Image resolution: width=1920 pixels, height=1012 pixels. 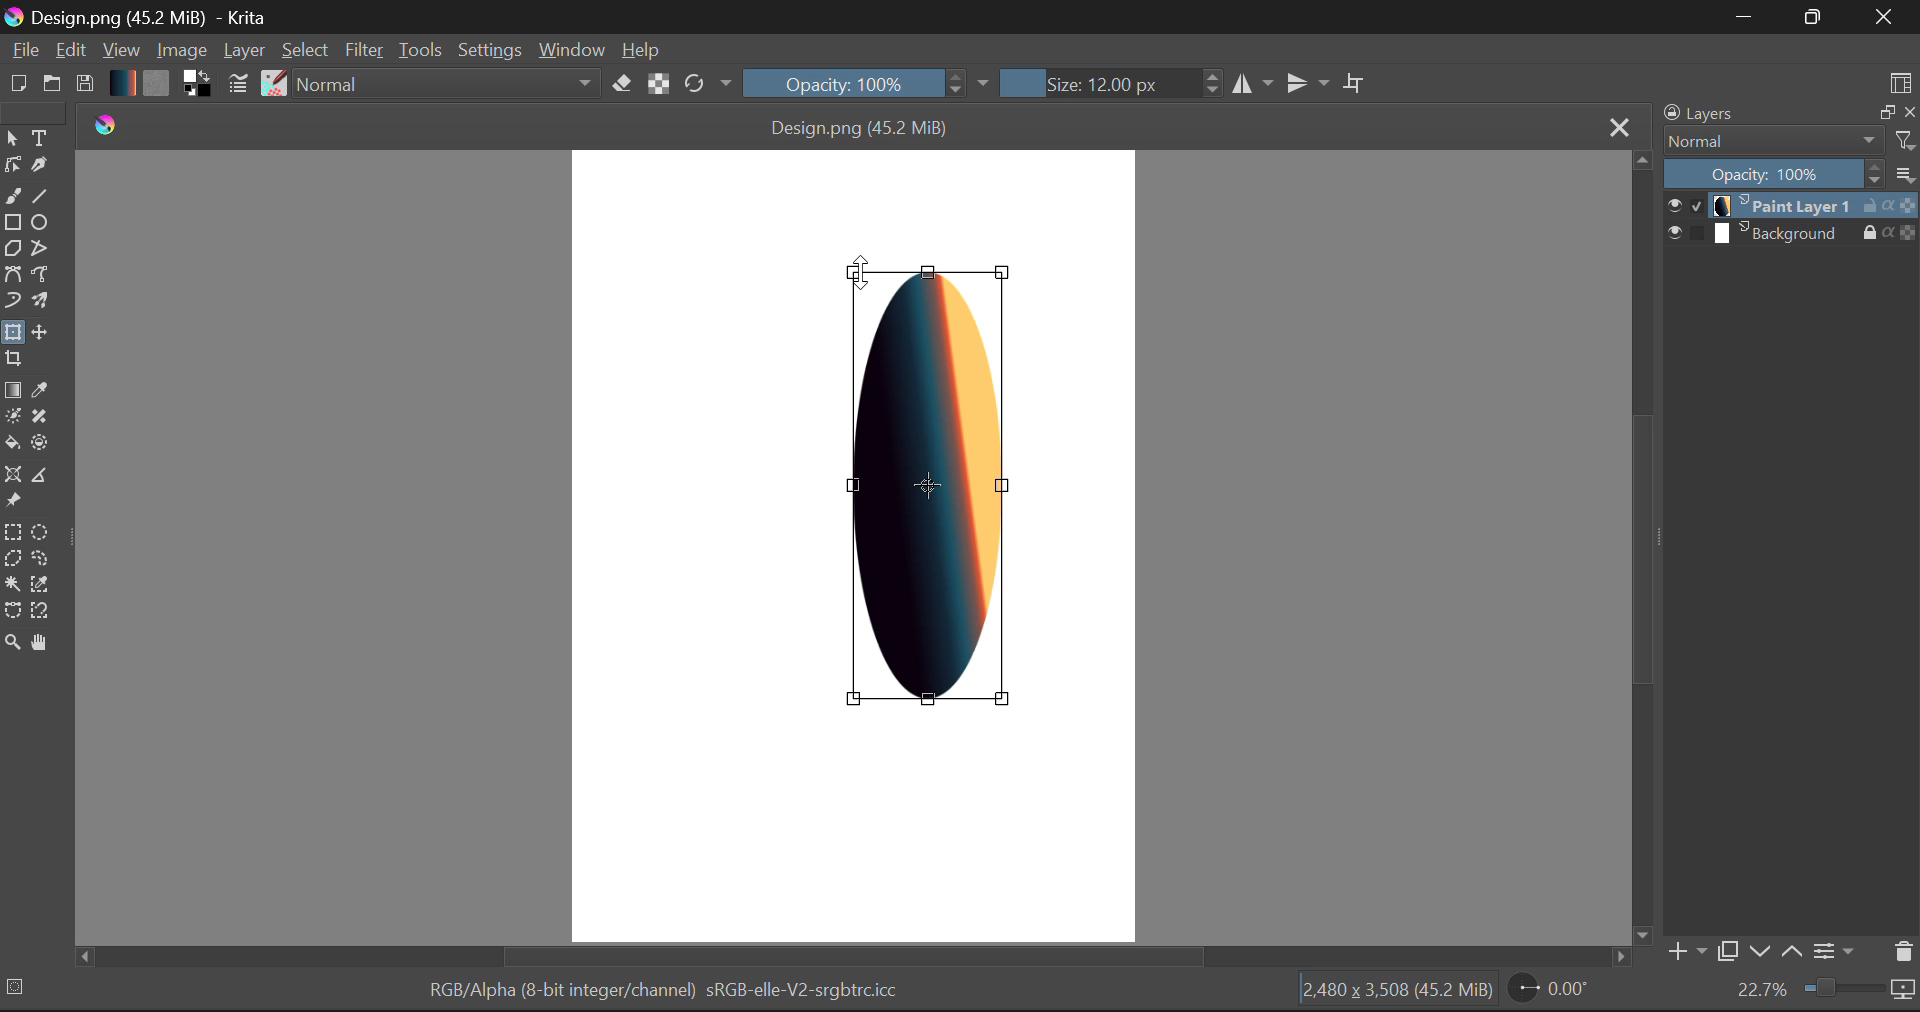 I want to click on Paint Layer, so click(x=1792, y=206).